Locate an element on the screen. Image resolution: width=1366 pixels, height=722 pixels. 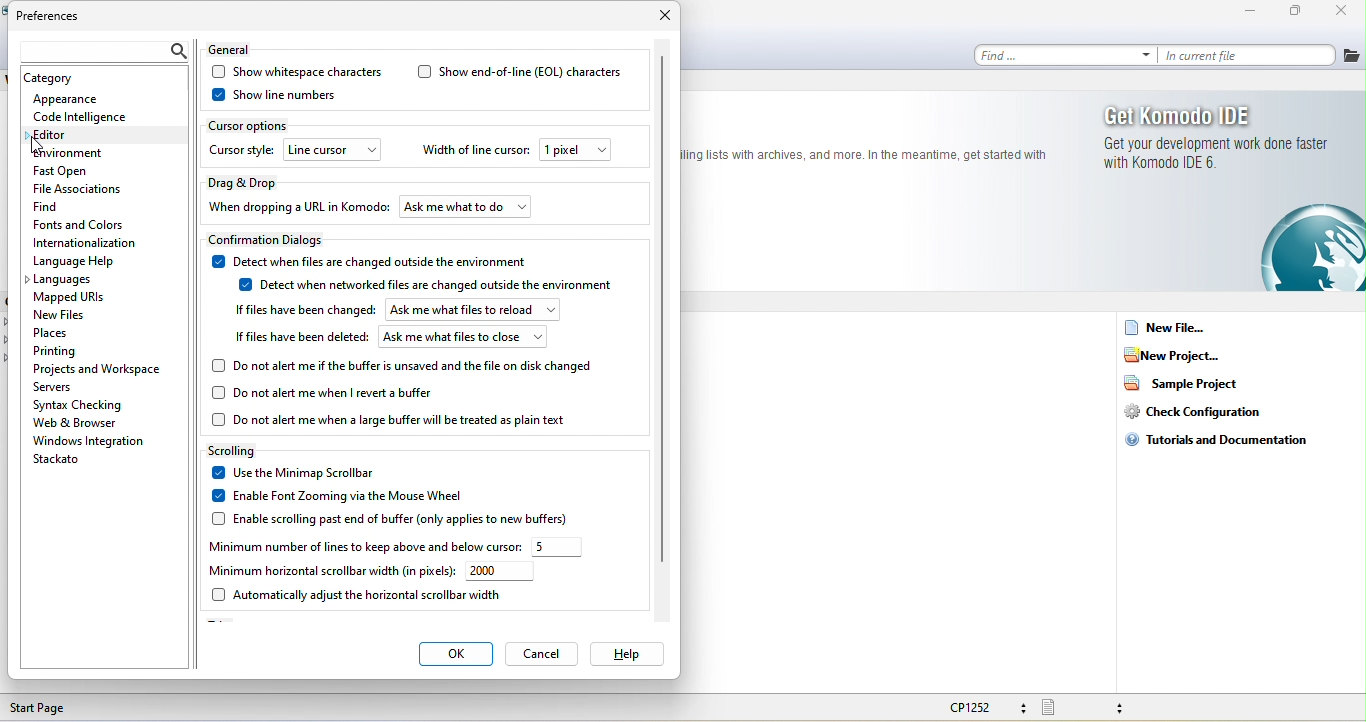
windows integration is located at coordinates (89, 441).